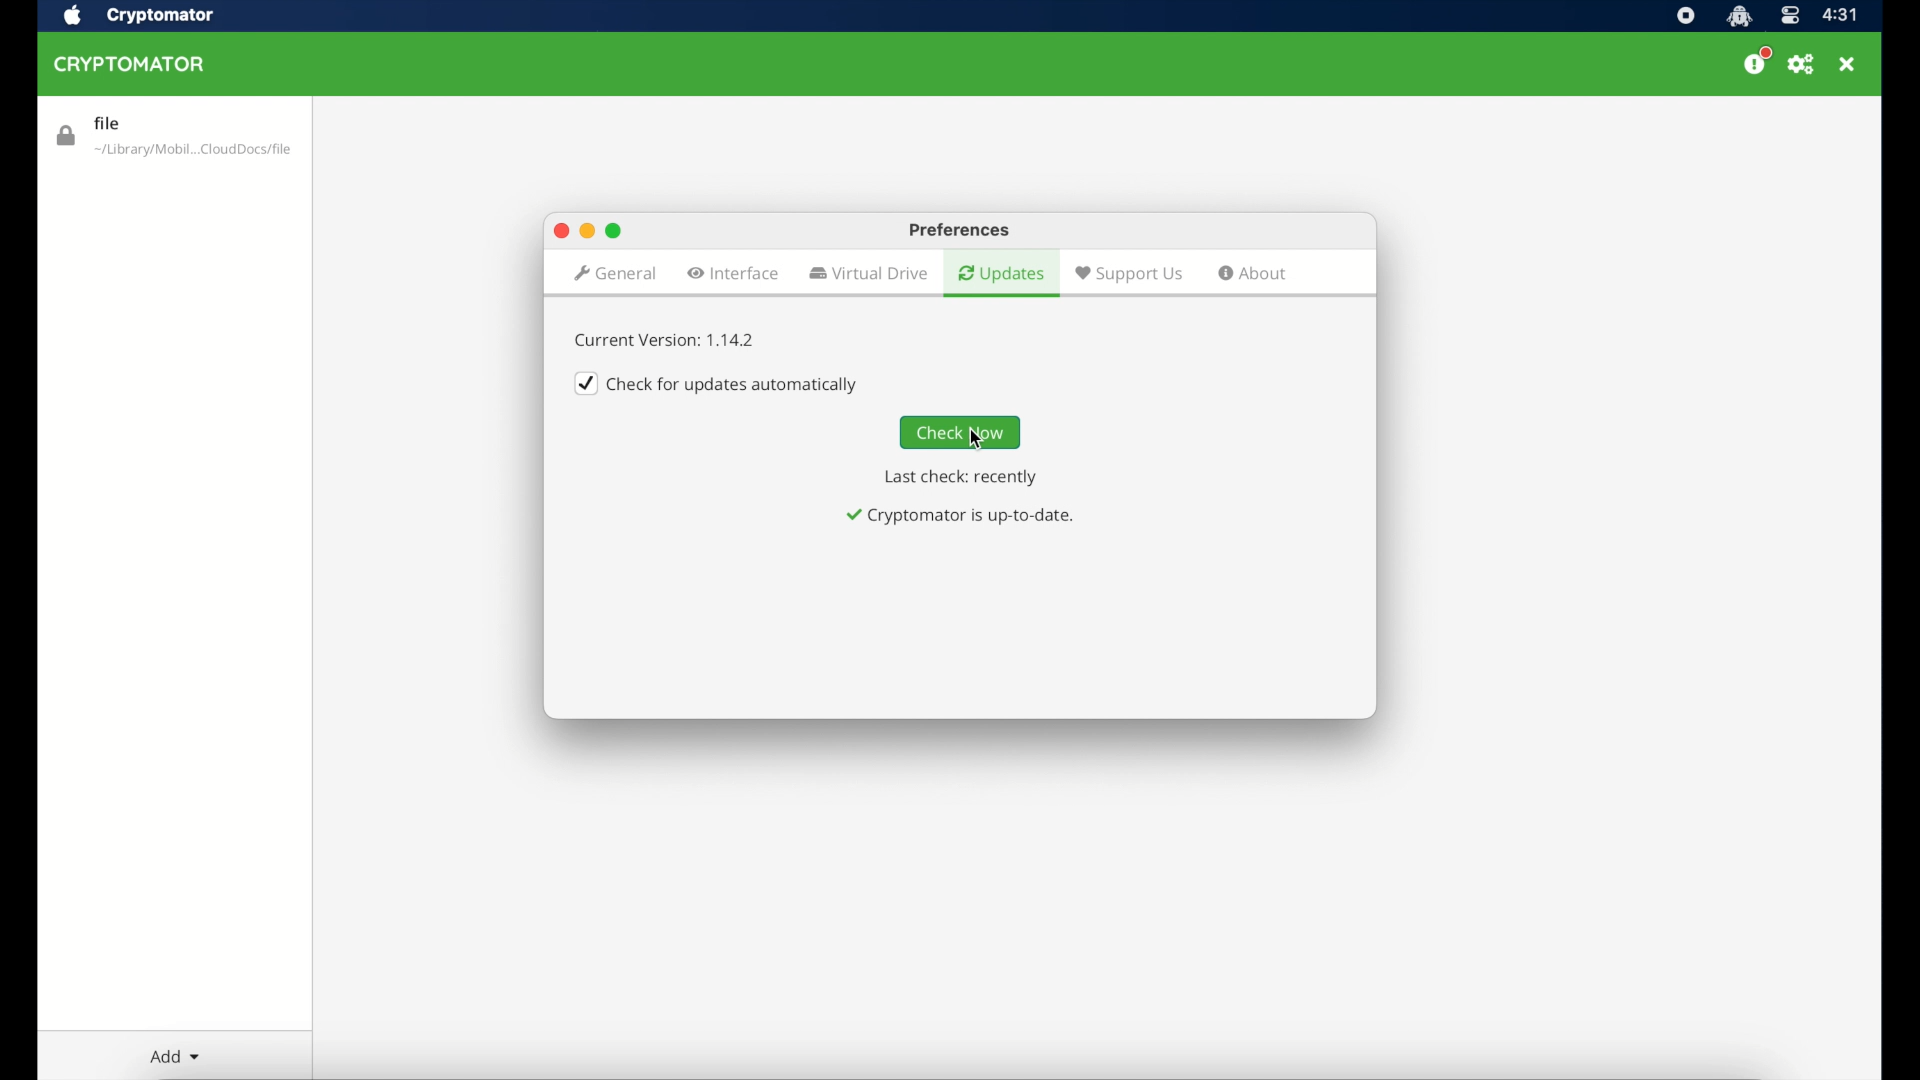  I want to click on notification, so click(961, 518).